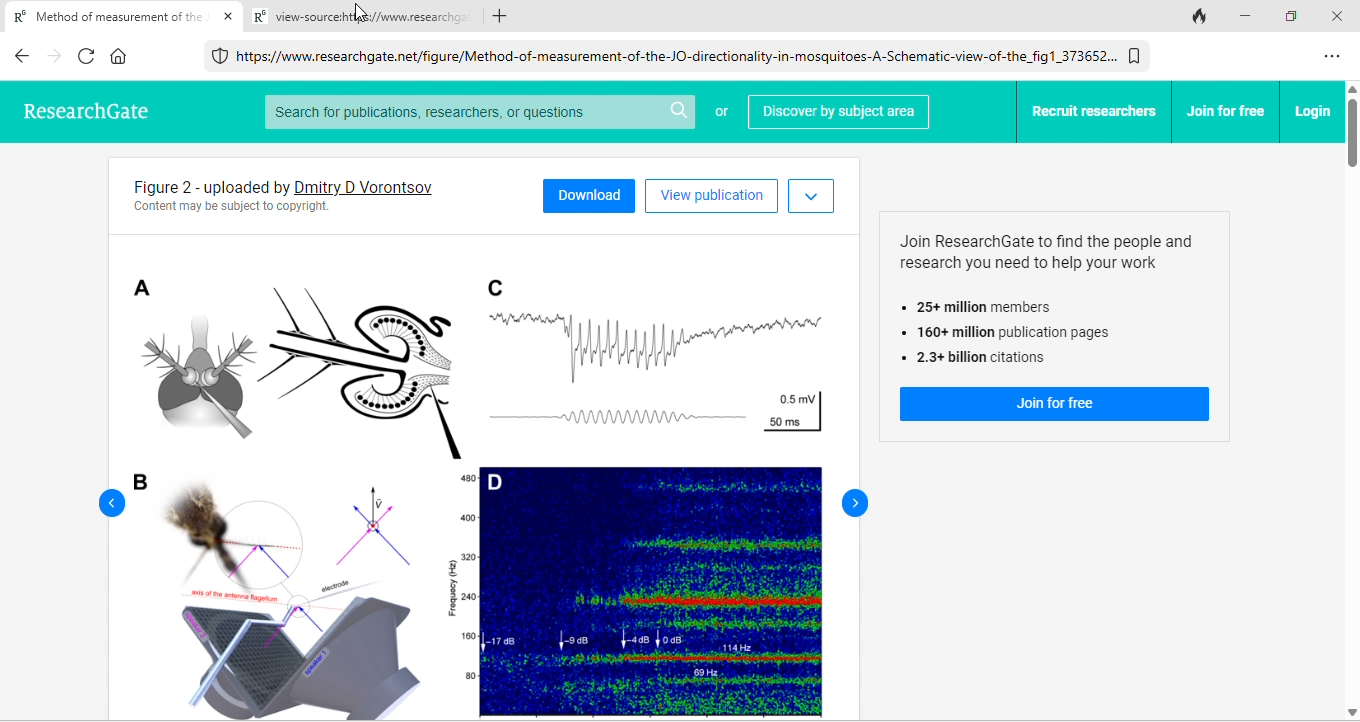 Image resolution: width=1360 pixels, height=722 pixels. I want to click on Content may be subject to copyright., so click(231, 210).